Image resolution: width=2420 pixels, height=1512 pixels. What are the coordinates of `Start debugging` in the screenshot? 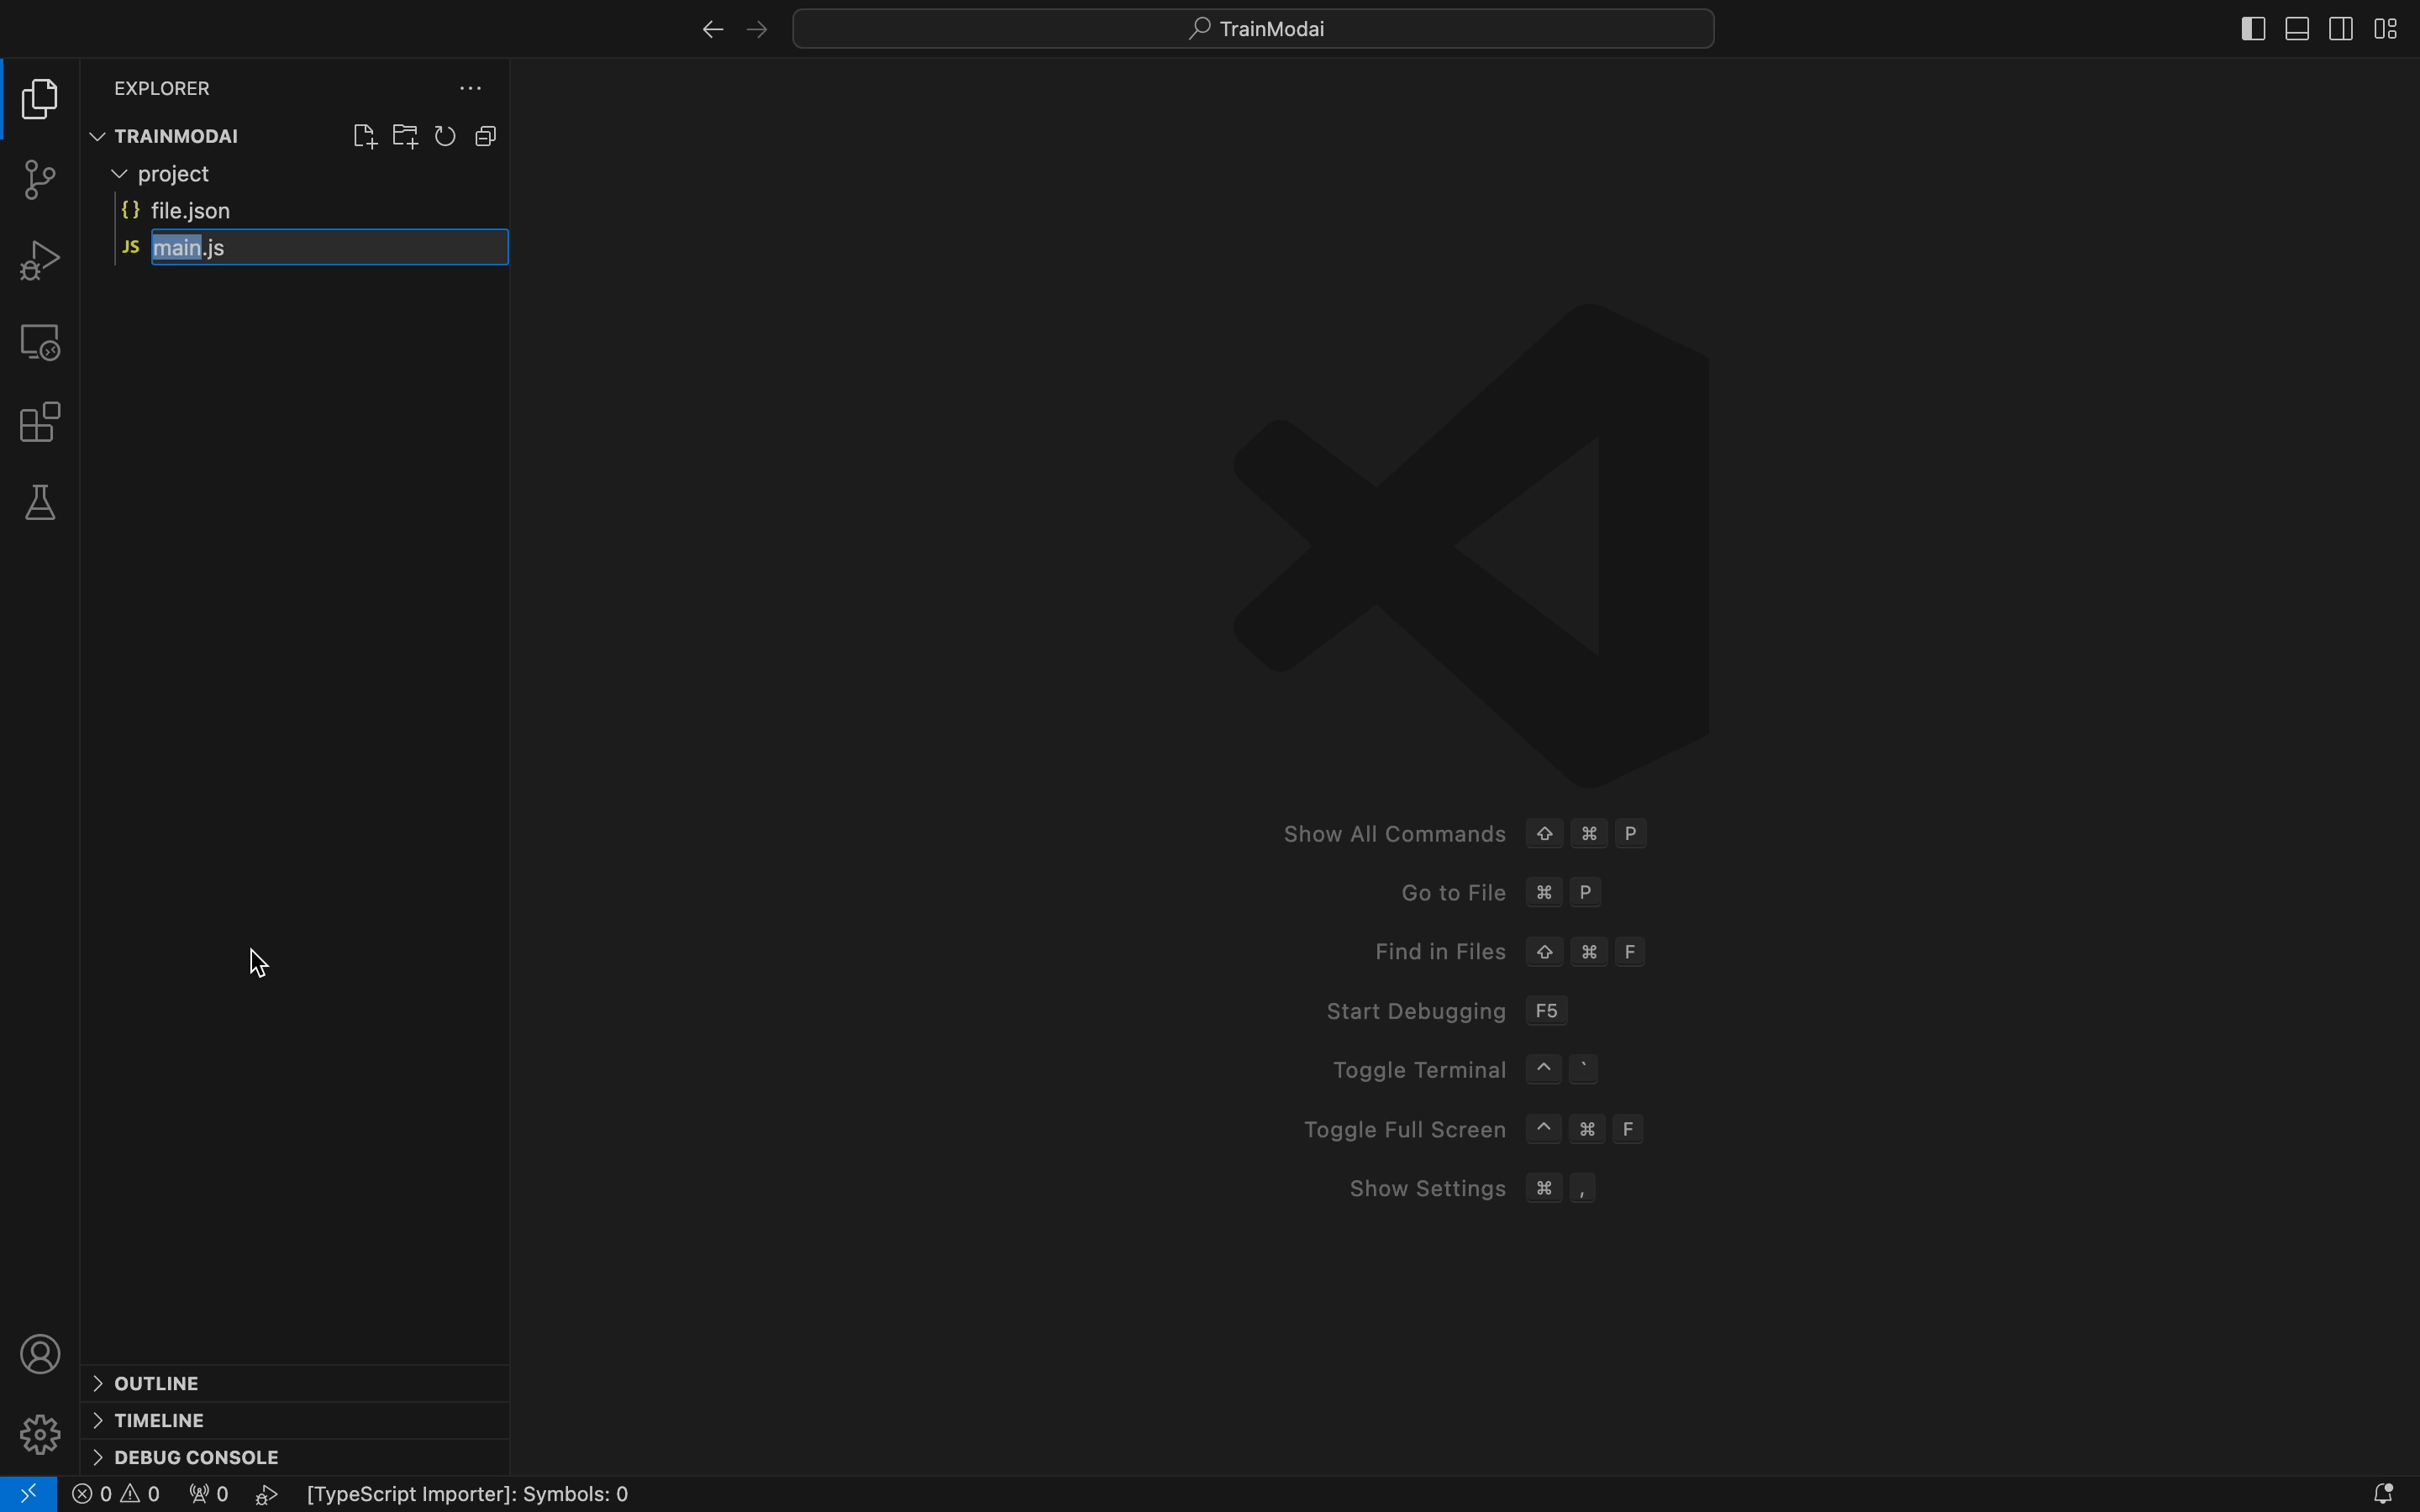 It's located at (1444, 1012).